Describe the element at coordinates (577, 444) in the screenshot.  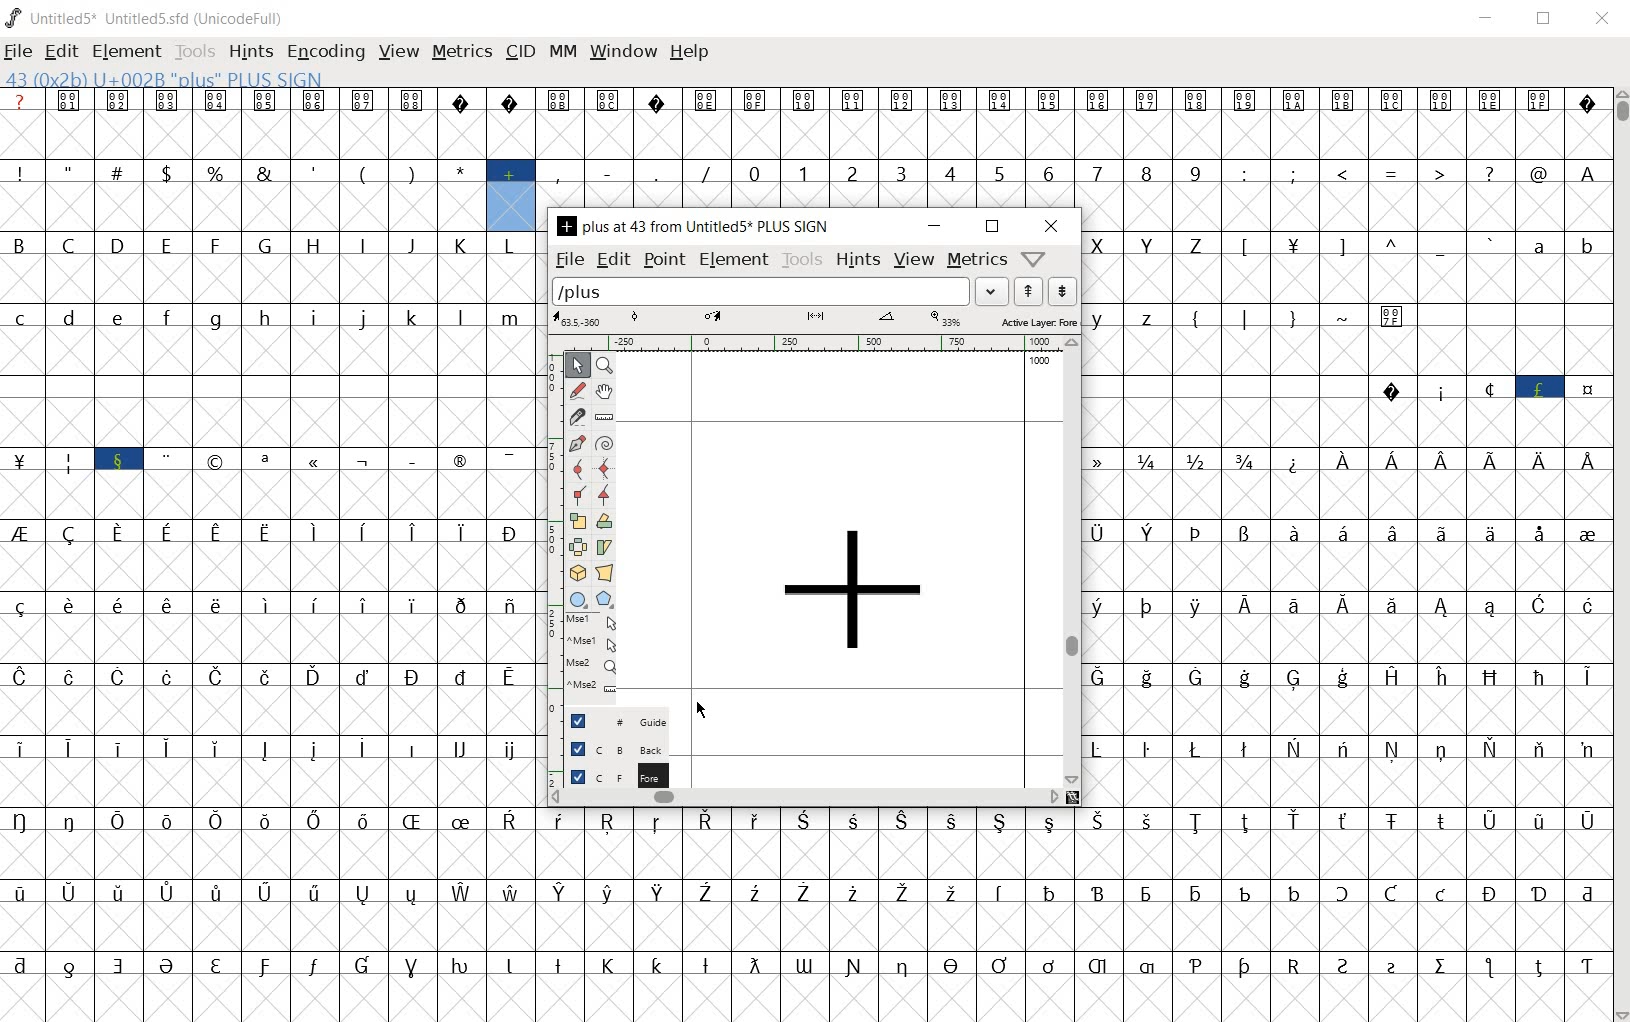
I see `add a point, then drag out its control points` at that location.